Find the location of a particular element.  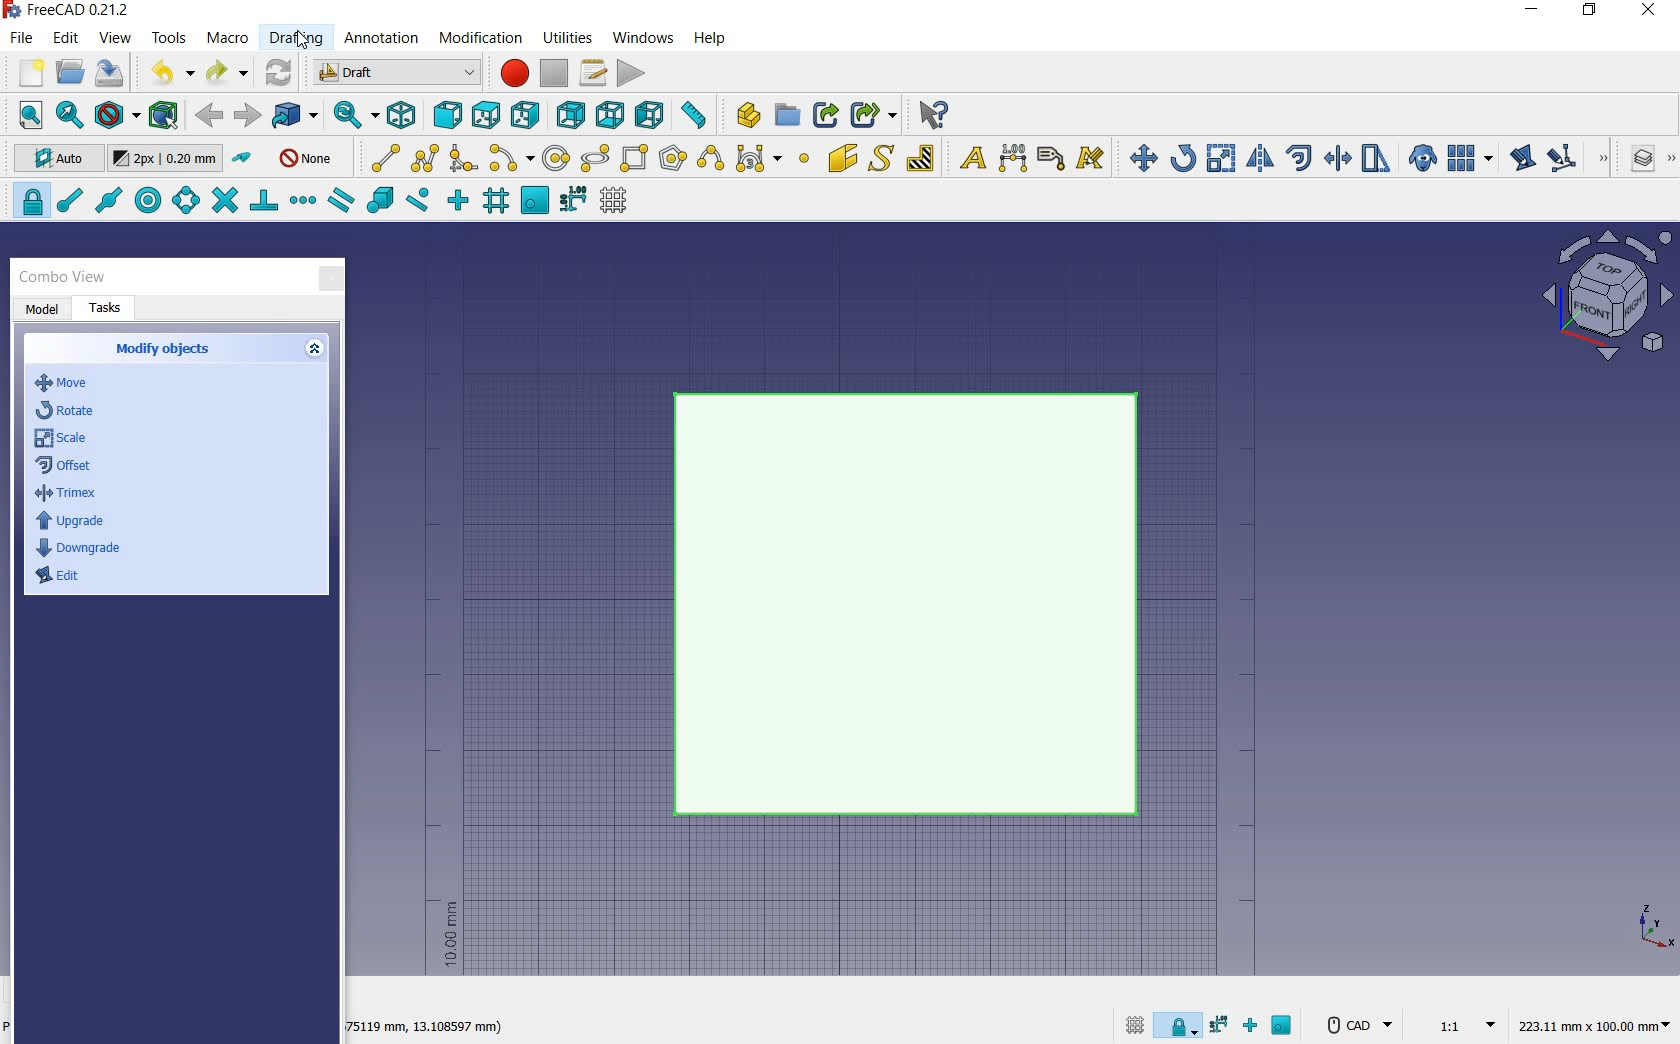

what's this? is located at coordinates (932, 115).